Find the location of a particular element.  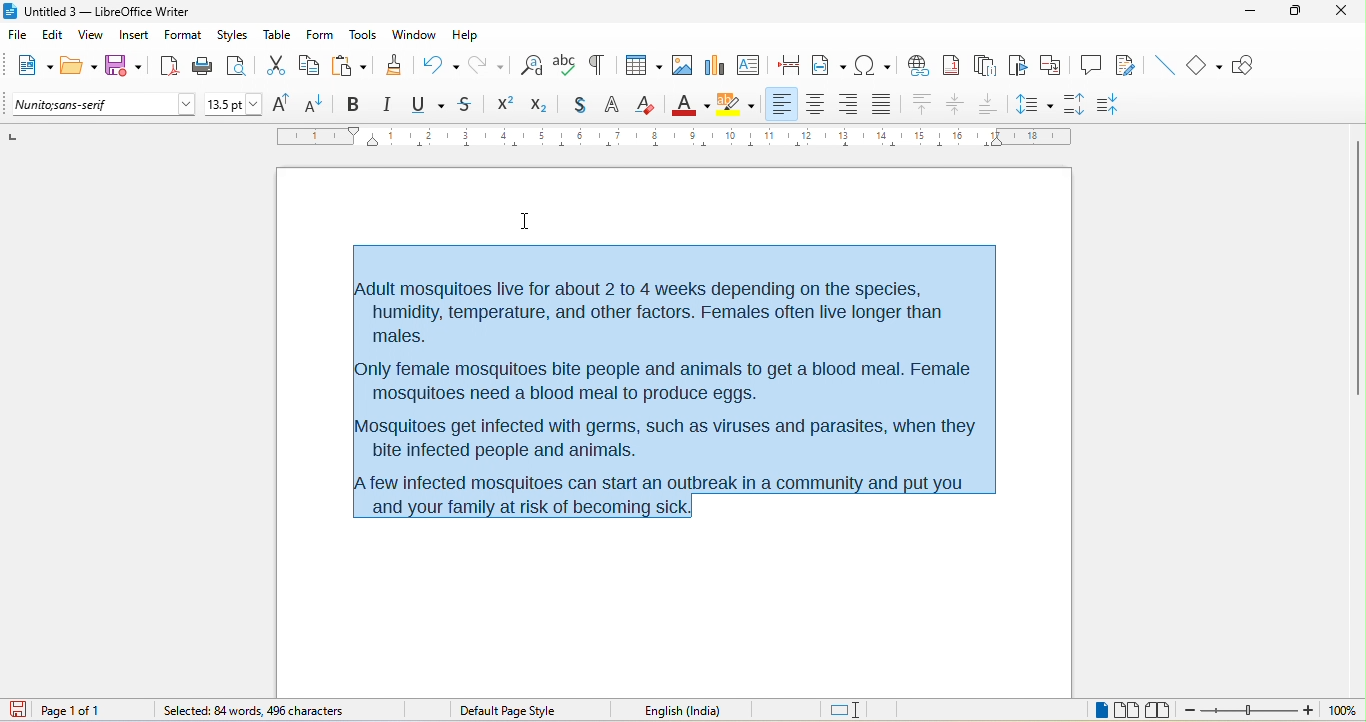

align right is located at coordinates (847, 105).